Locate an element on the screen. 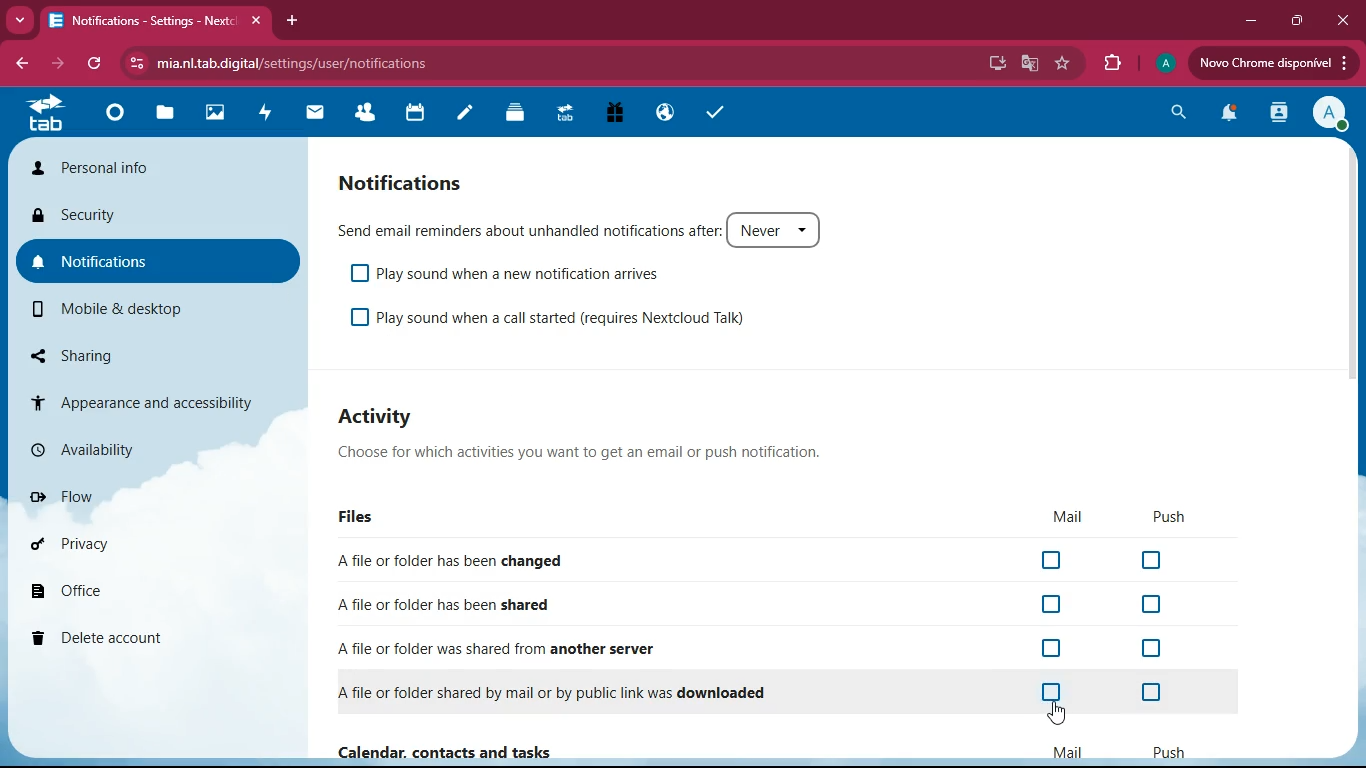  back is located at coordinates (23, 66).